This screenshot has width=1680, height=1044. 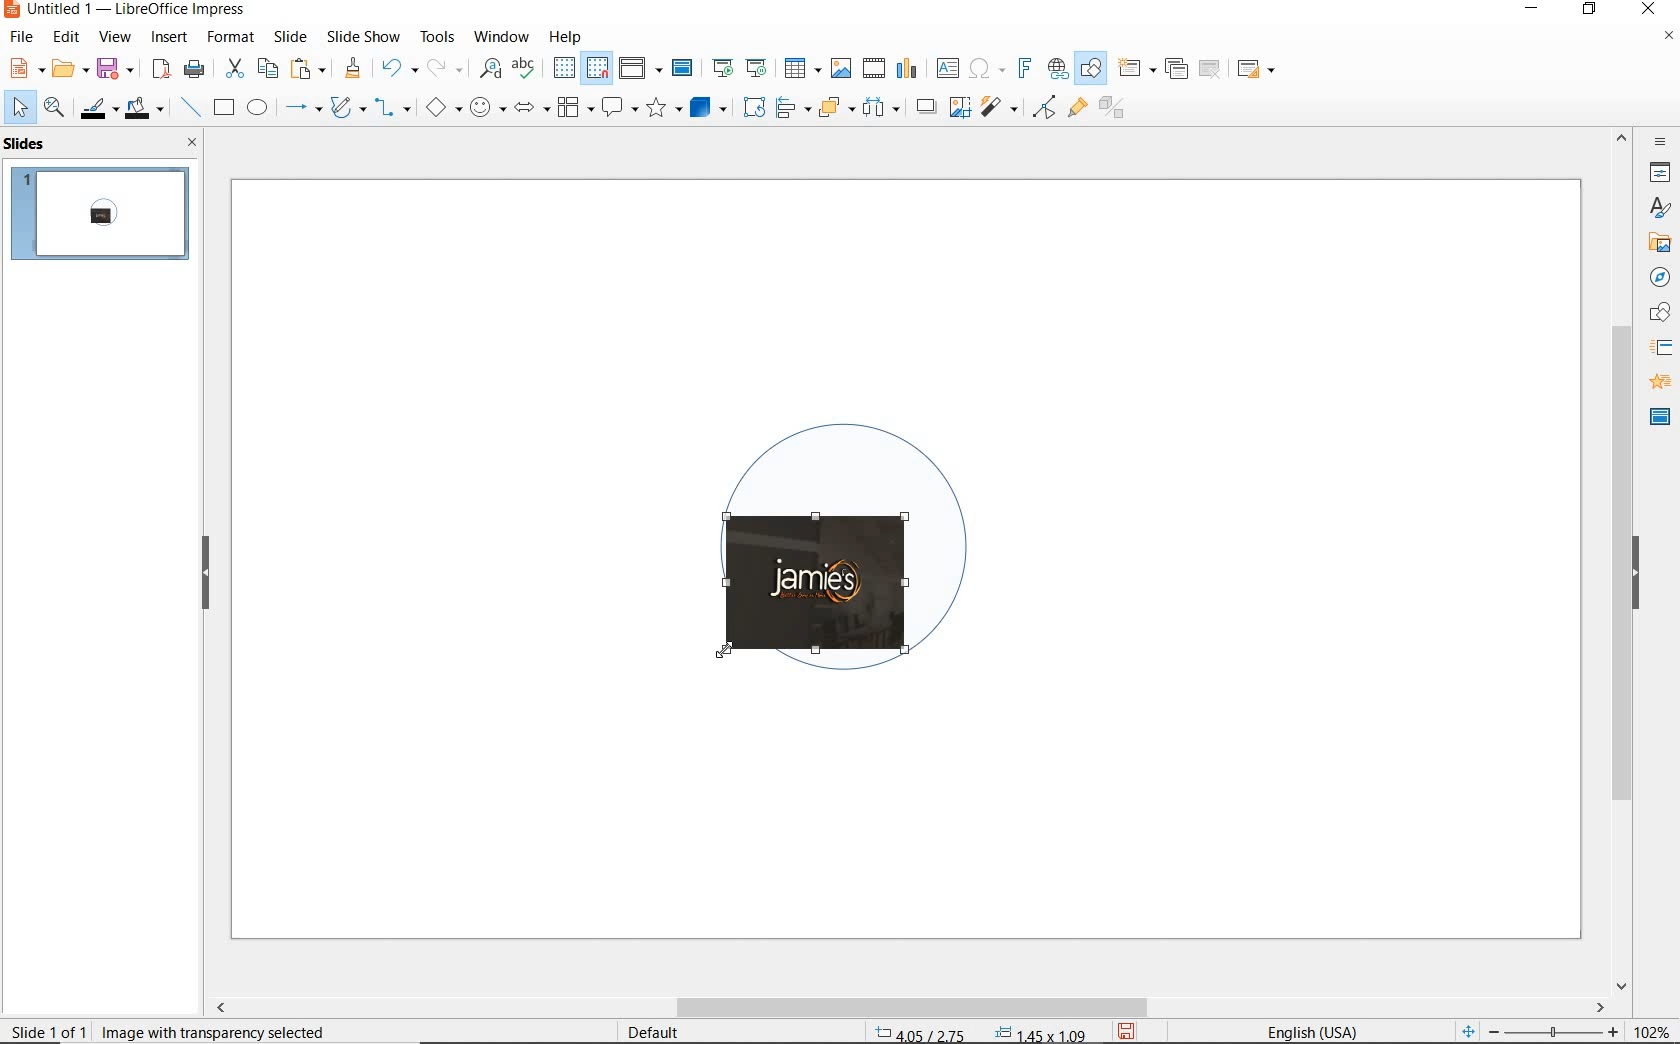 I want to click on delete slide, so click(x=1210, y=70).